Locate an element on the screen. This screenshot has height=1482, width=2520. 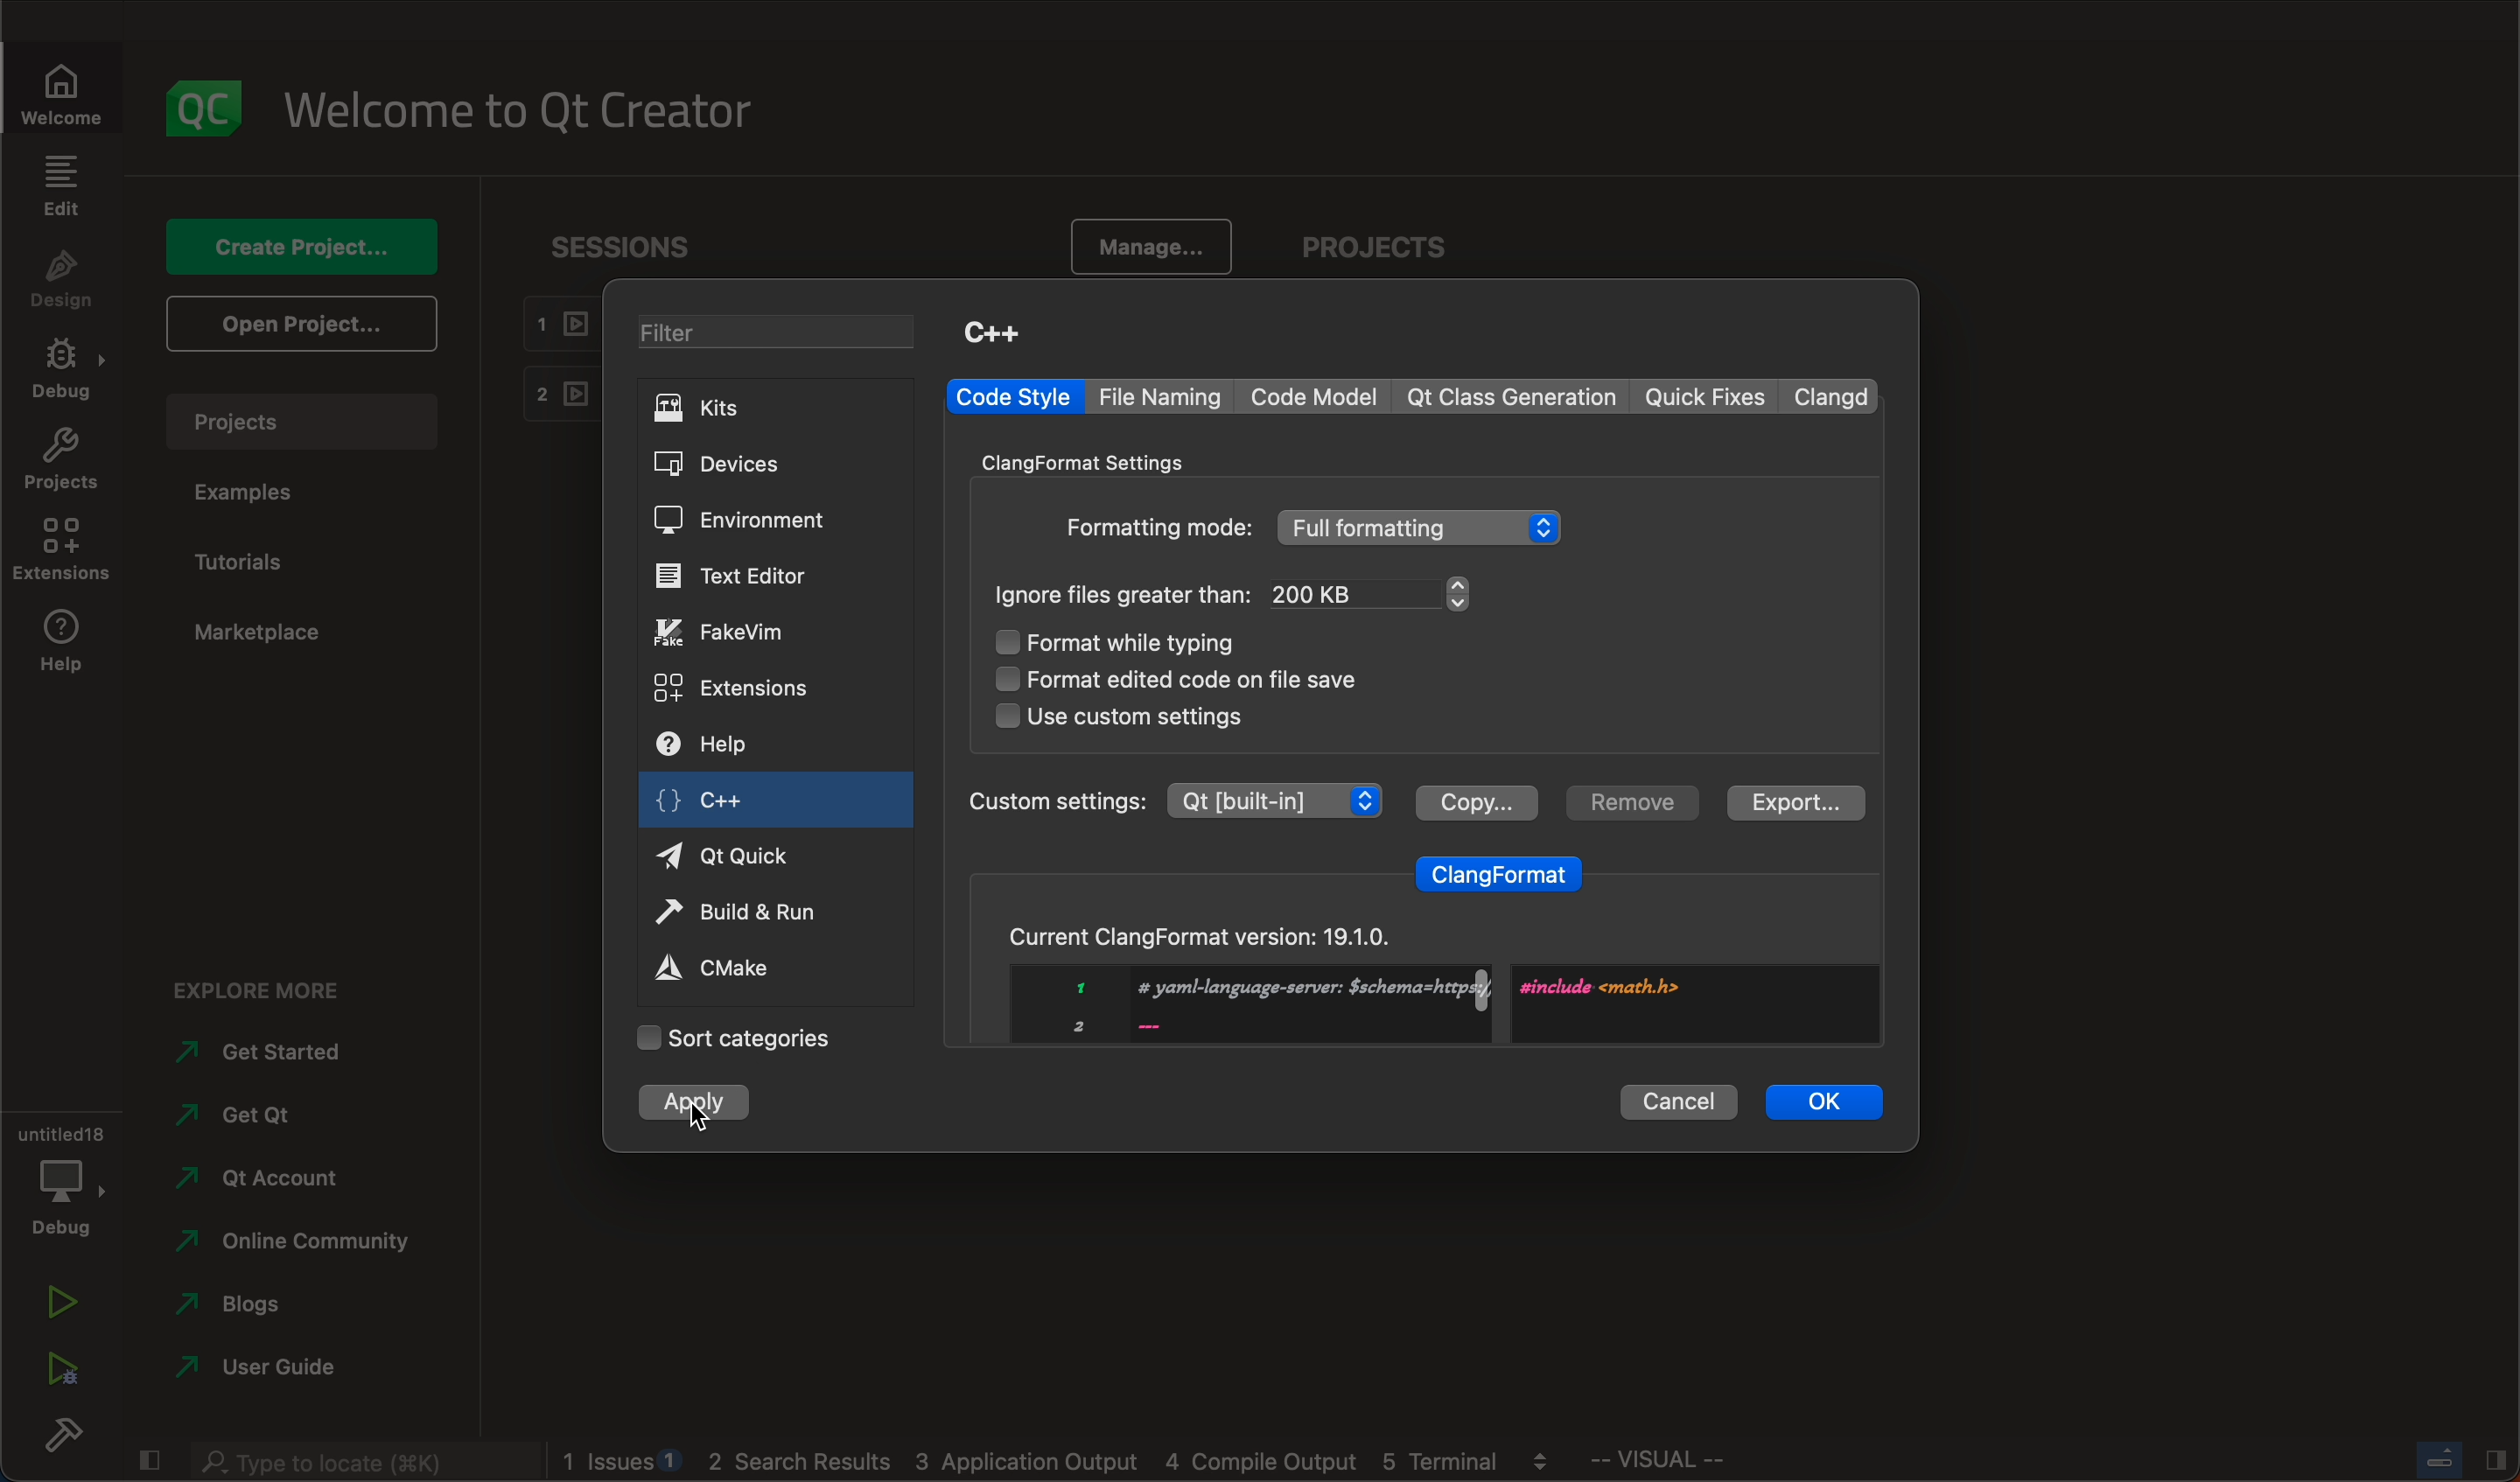
code is located at coordinates (1317, 396).